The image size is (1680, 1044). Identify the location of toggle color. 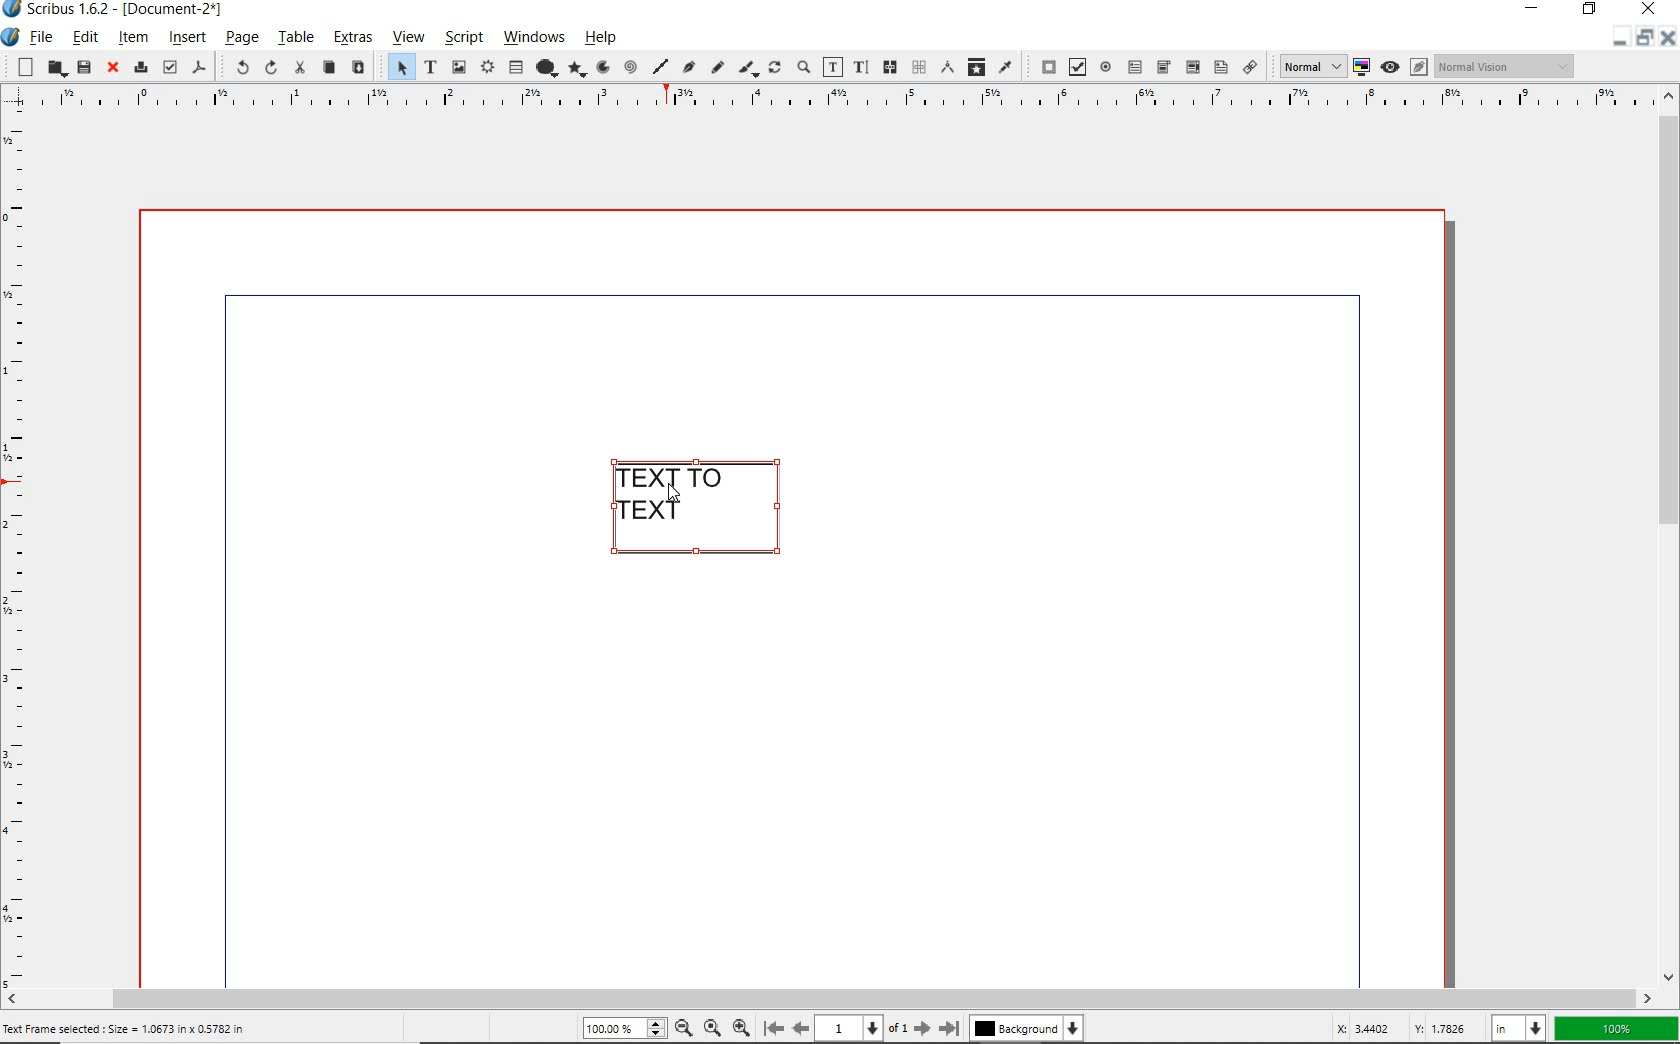
(1364, 66).